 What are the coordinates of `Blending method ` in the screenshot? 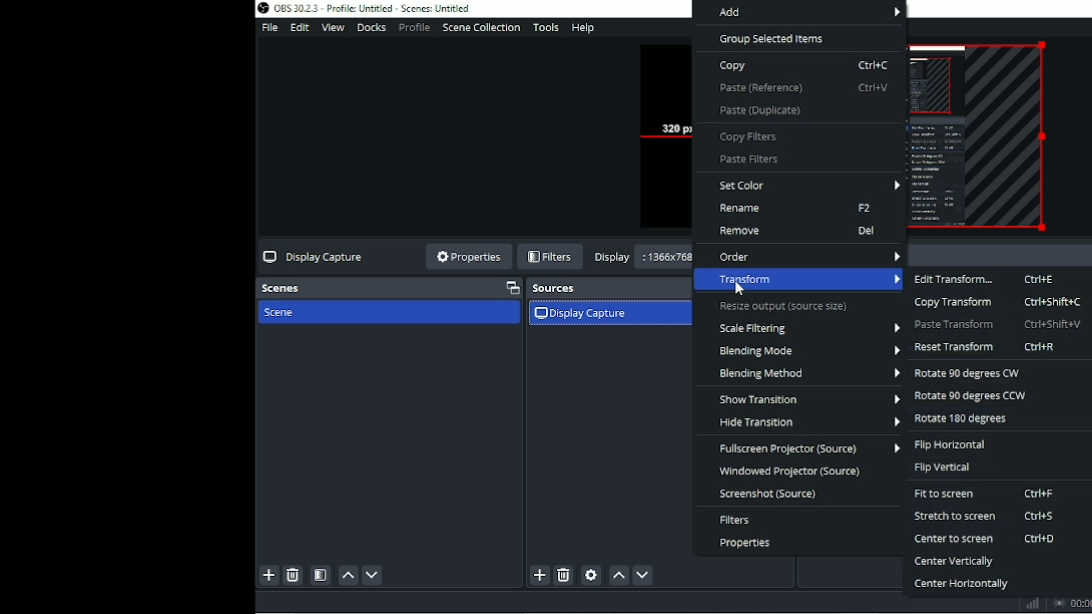 It's located at (806, 374).